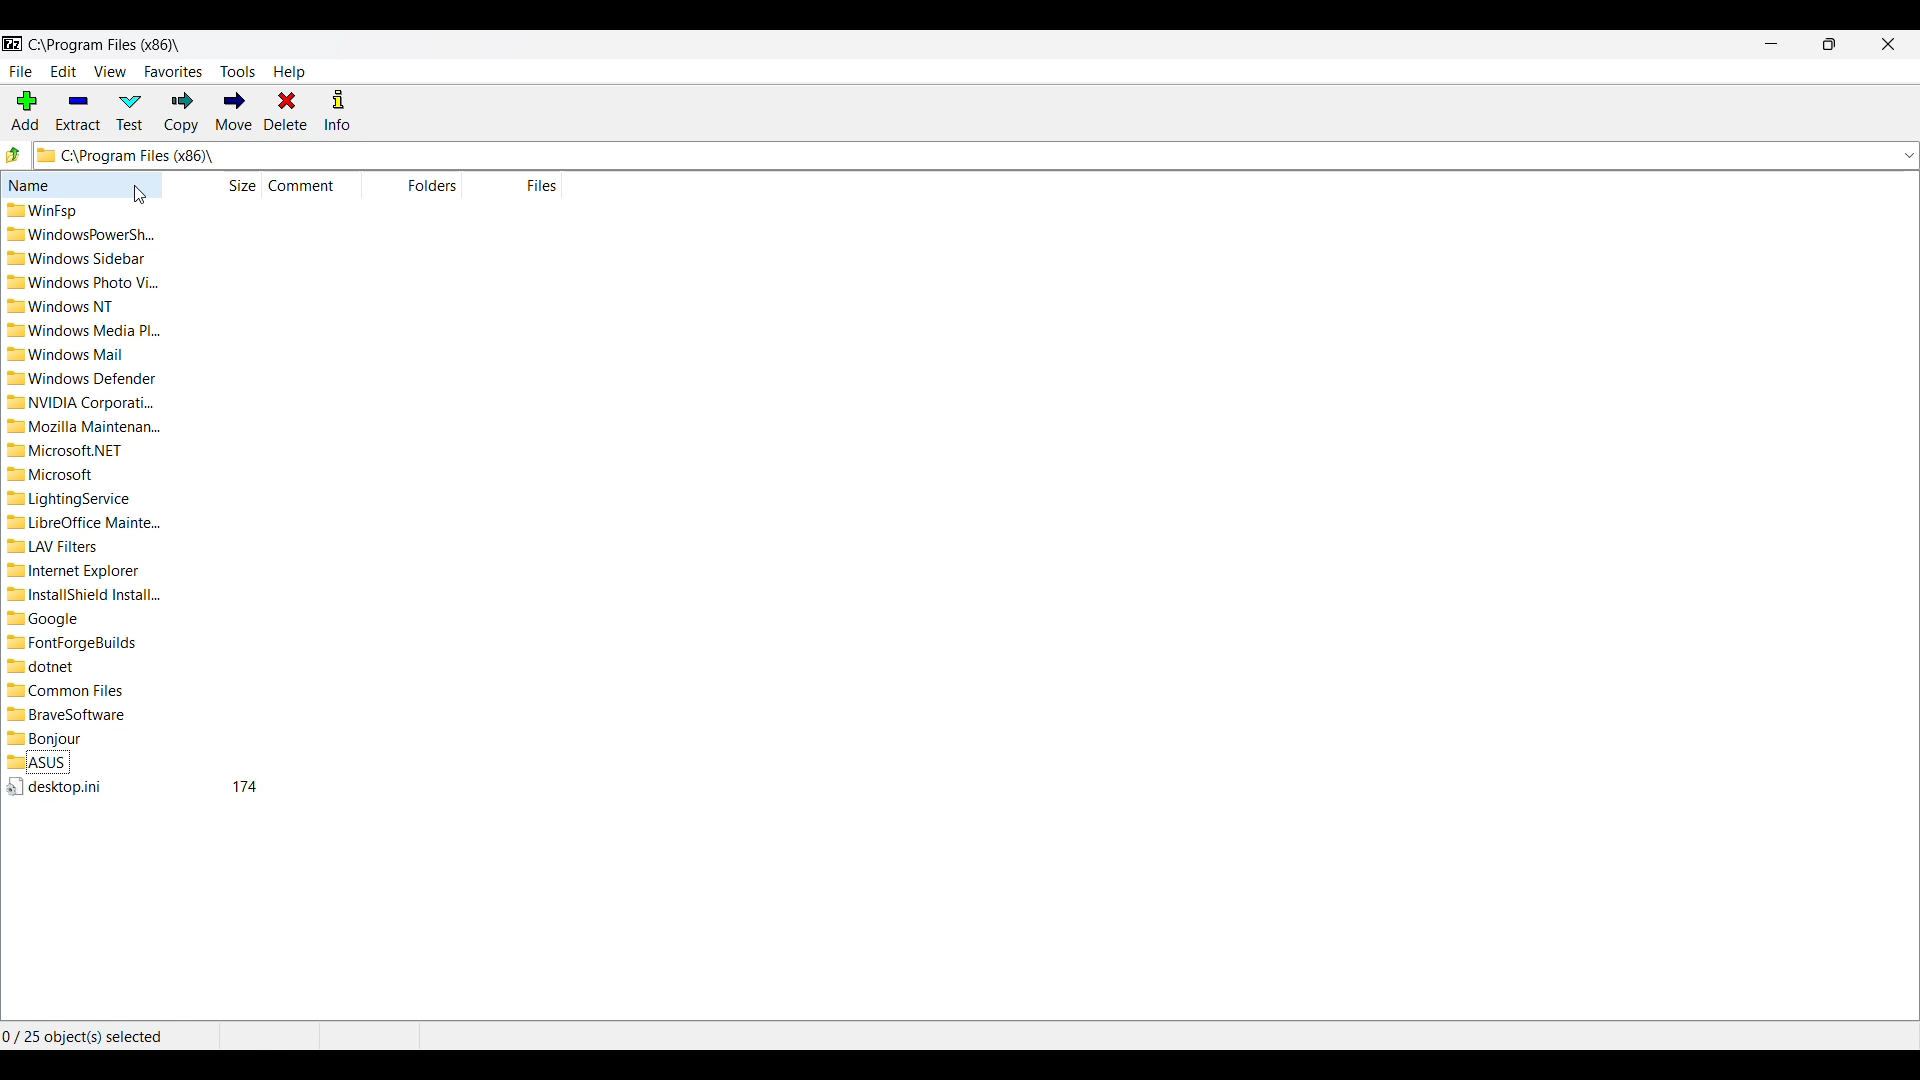  Describe the element at coordinates (234, 110) in the screenshot. I see `Move` at that location.